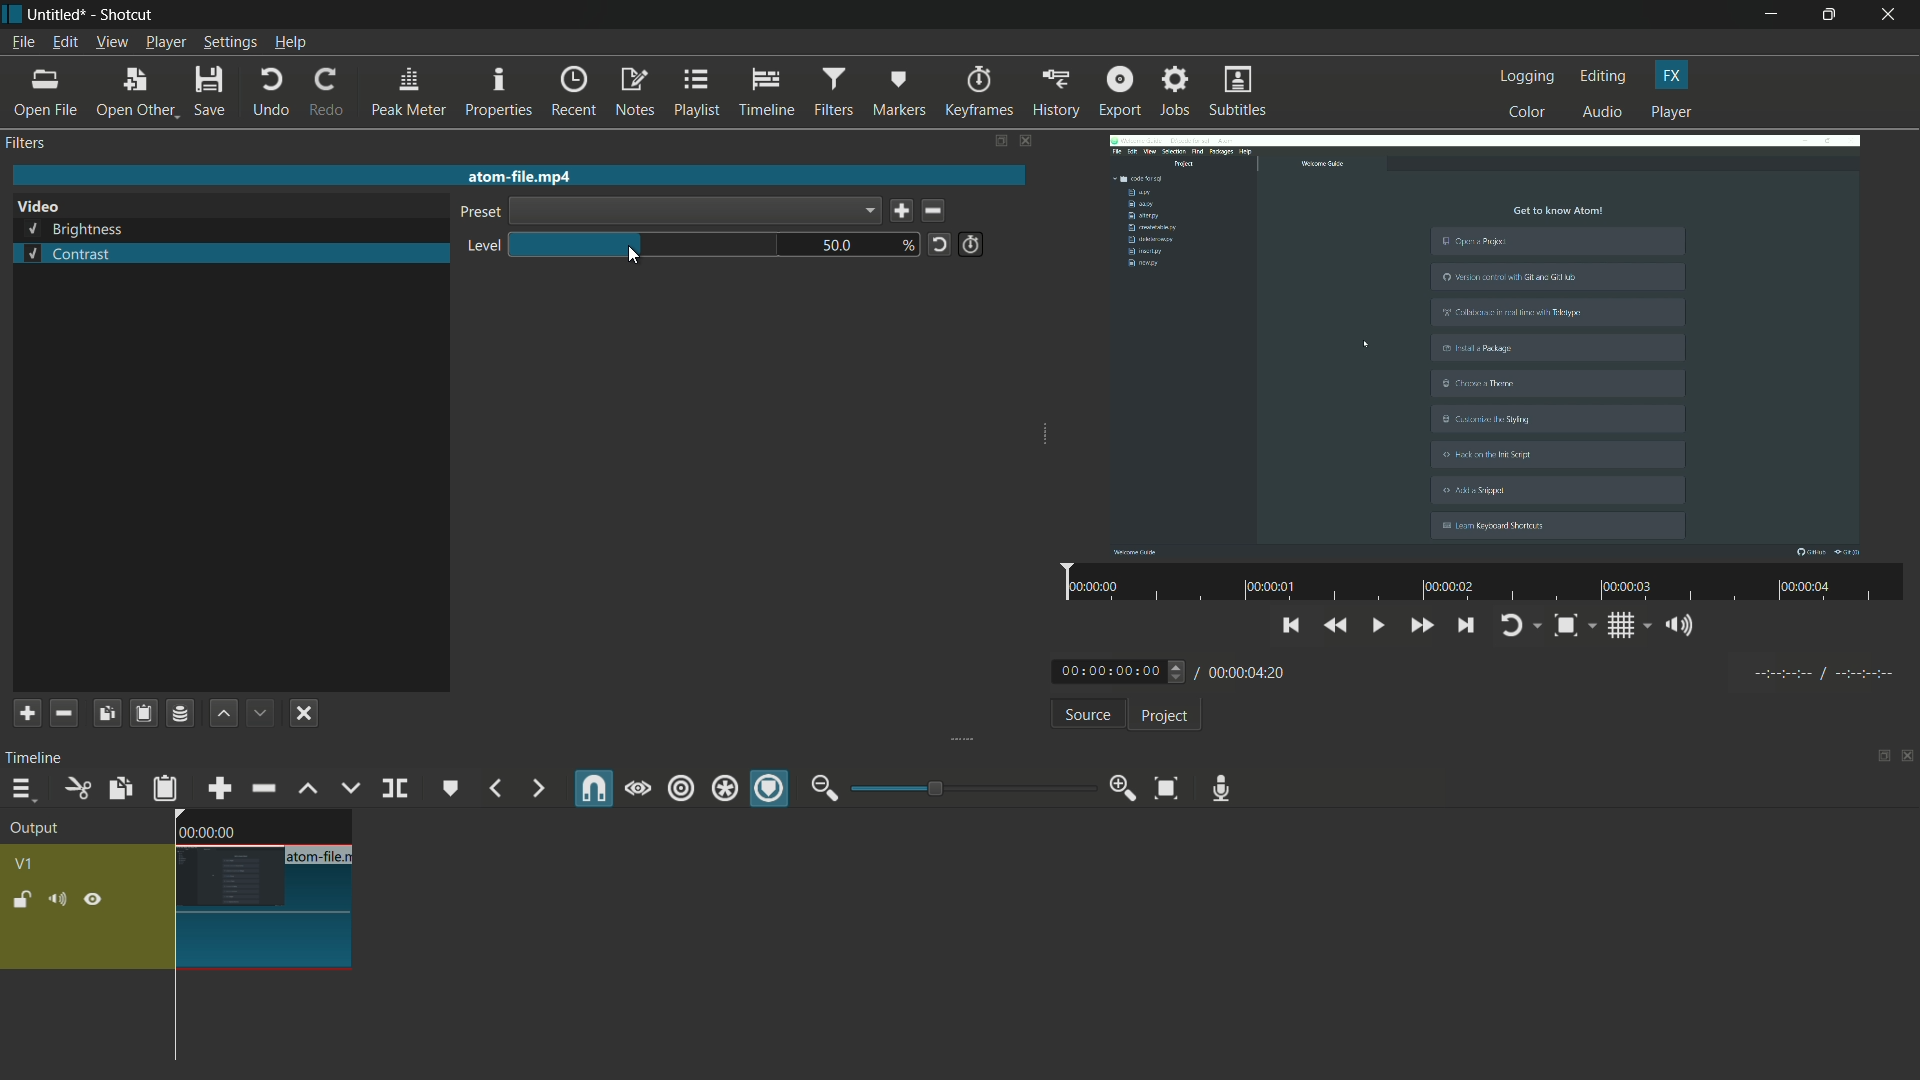  I want to click on minimize, so click(1771, 15).